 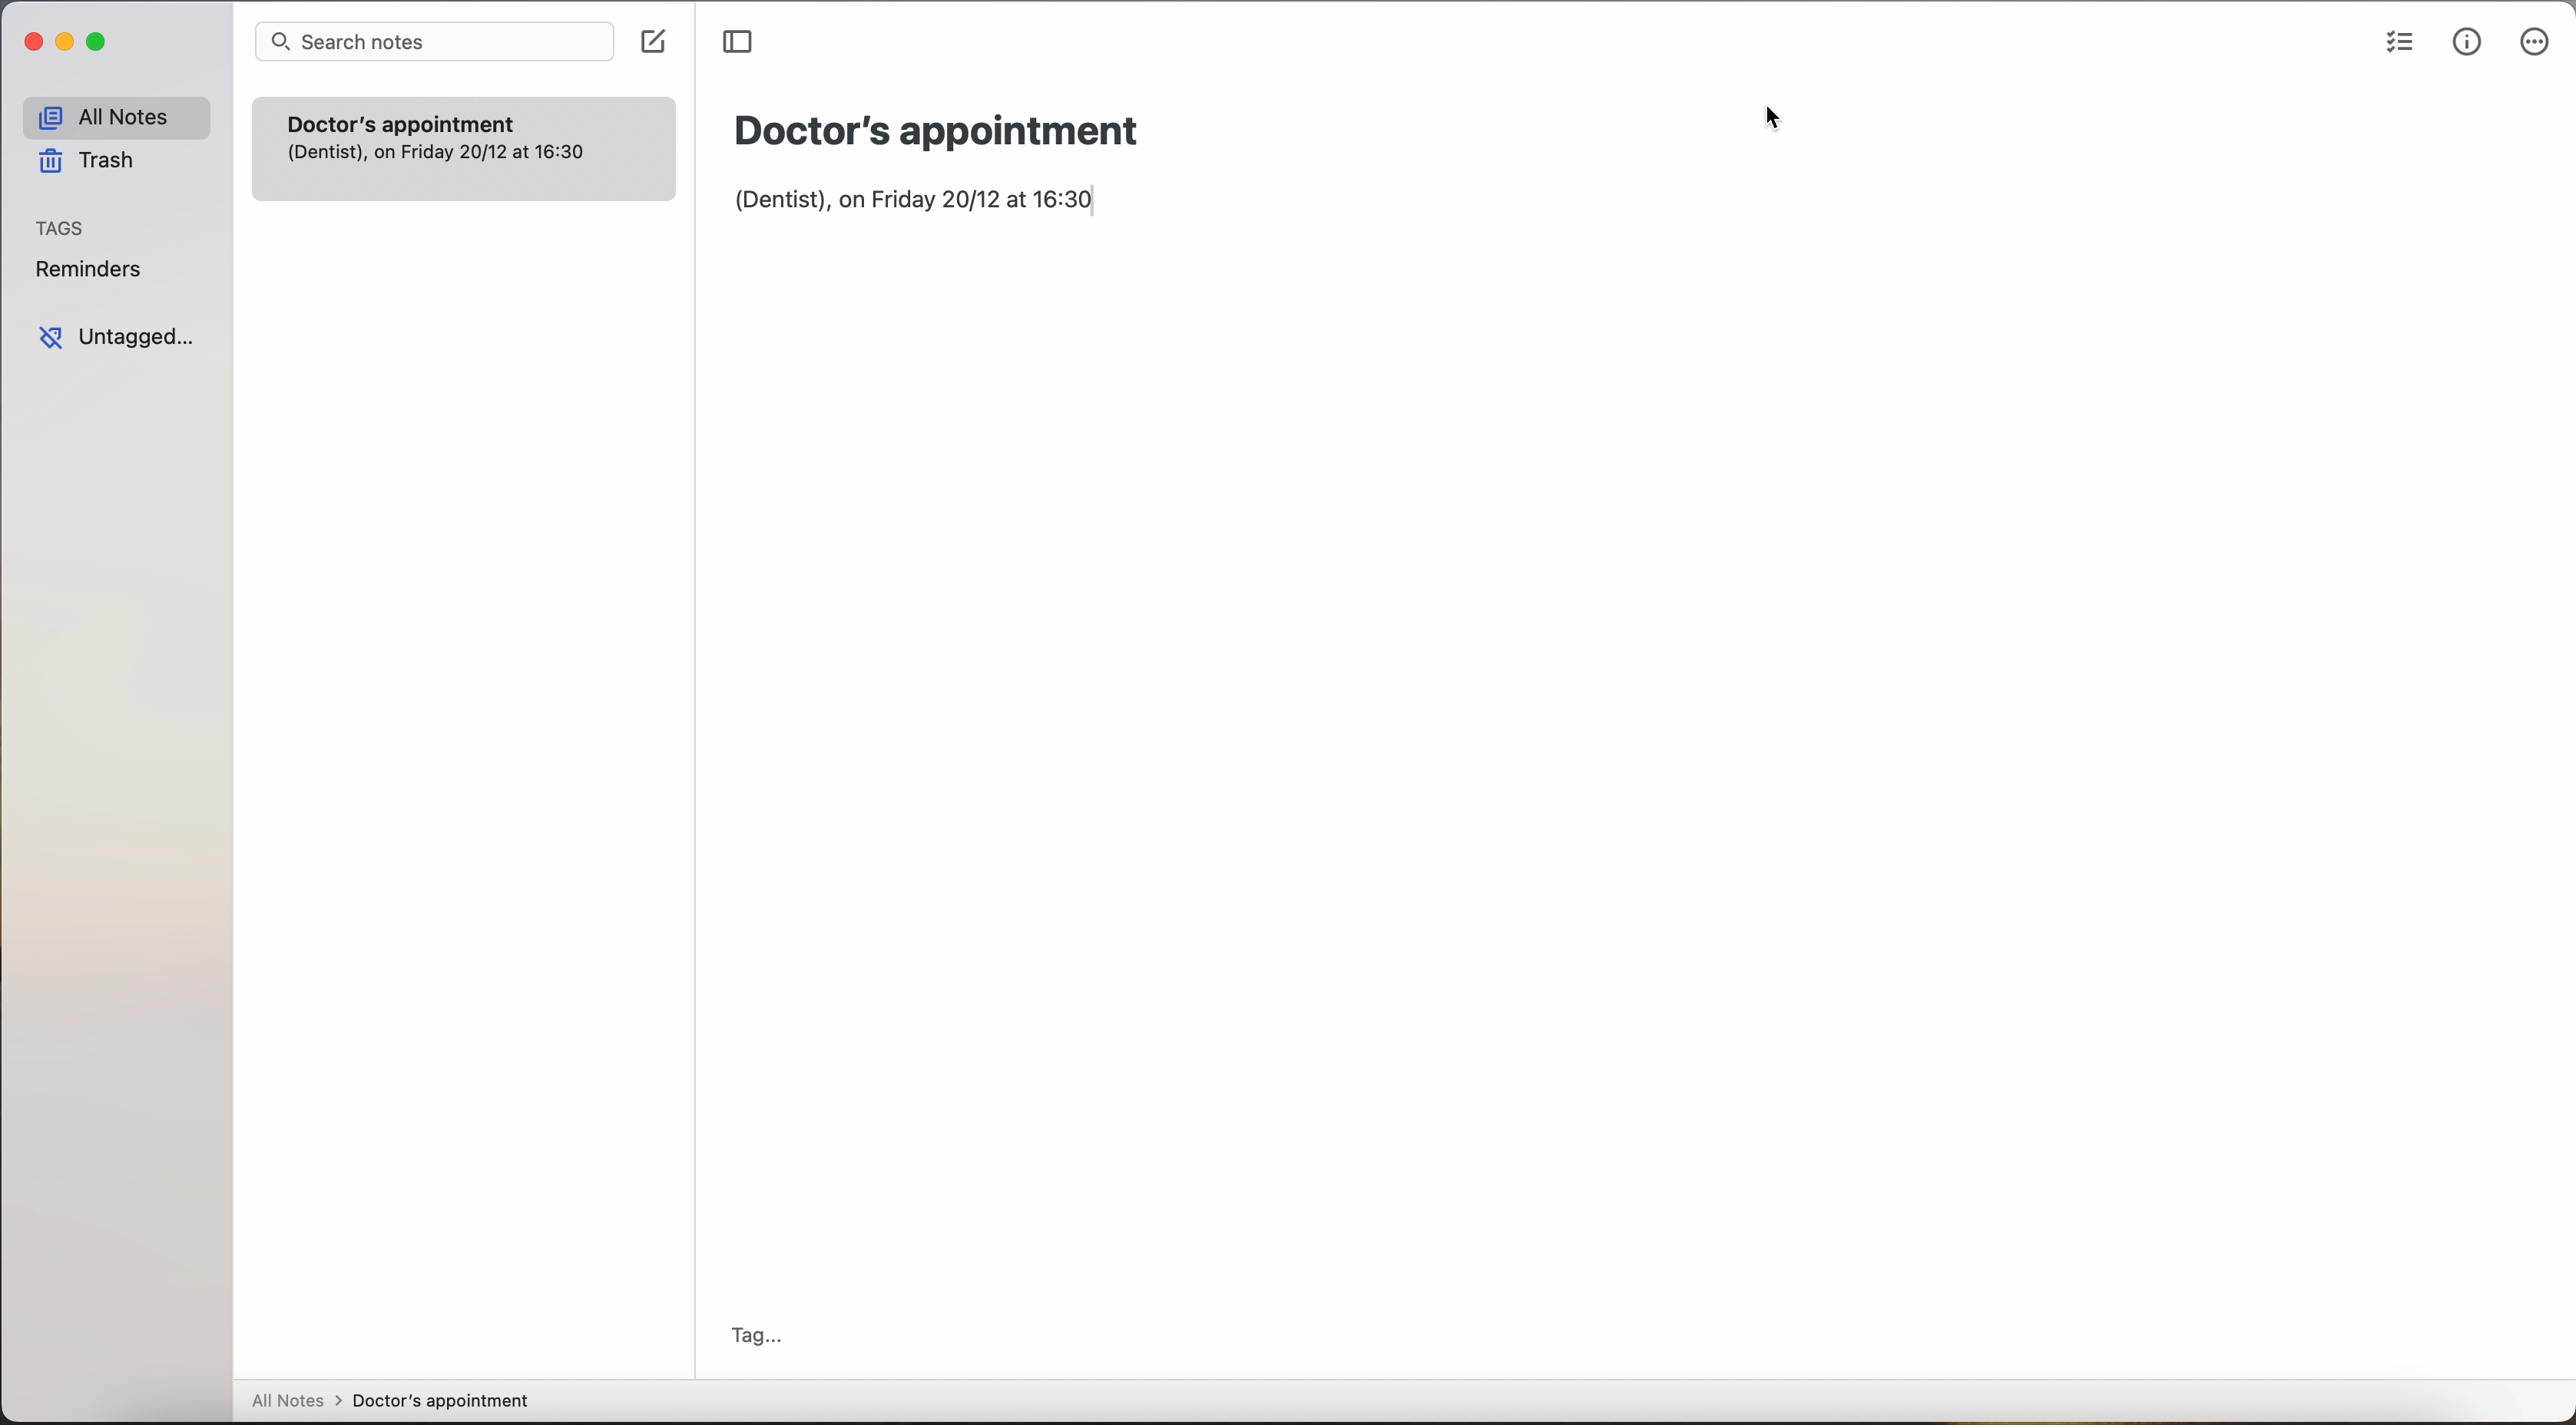 What do you see at coordinates (652, 42) in the screenshot?
I see `create note` at bounding box center [652, 42].